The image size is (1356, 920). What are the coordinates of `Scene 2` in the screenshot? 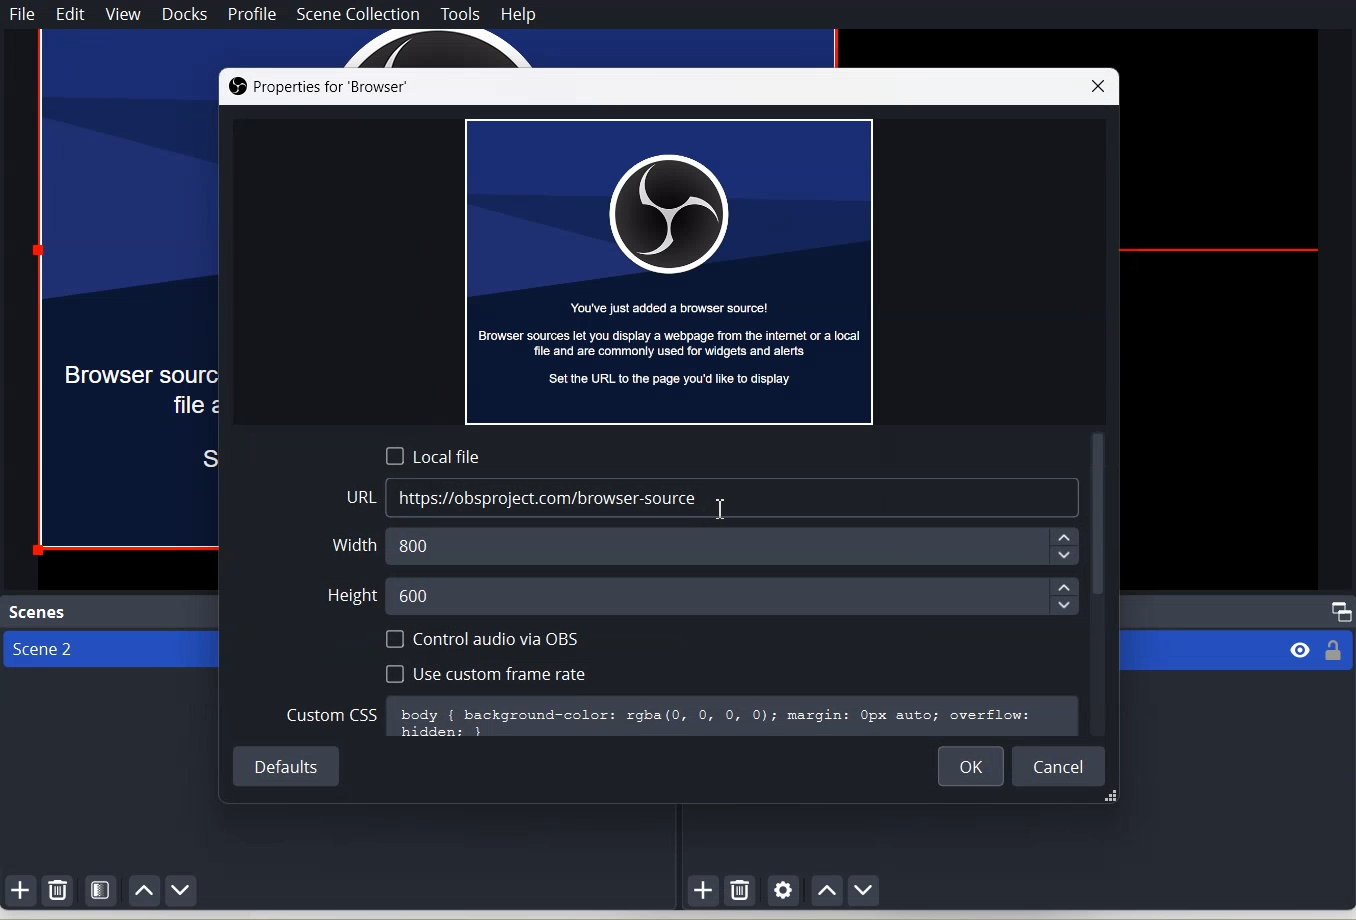 It's located at (109, 651).